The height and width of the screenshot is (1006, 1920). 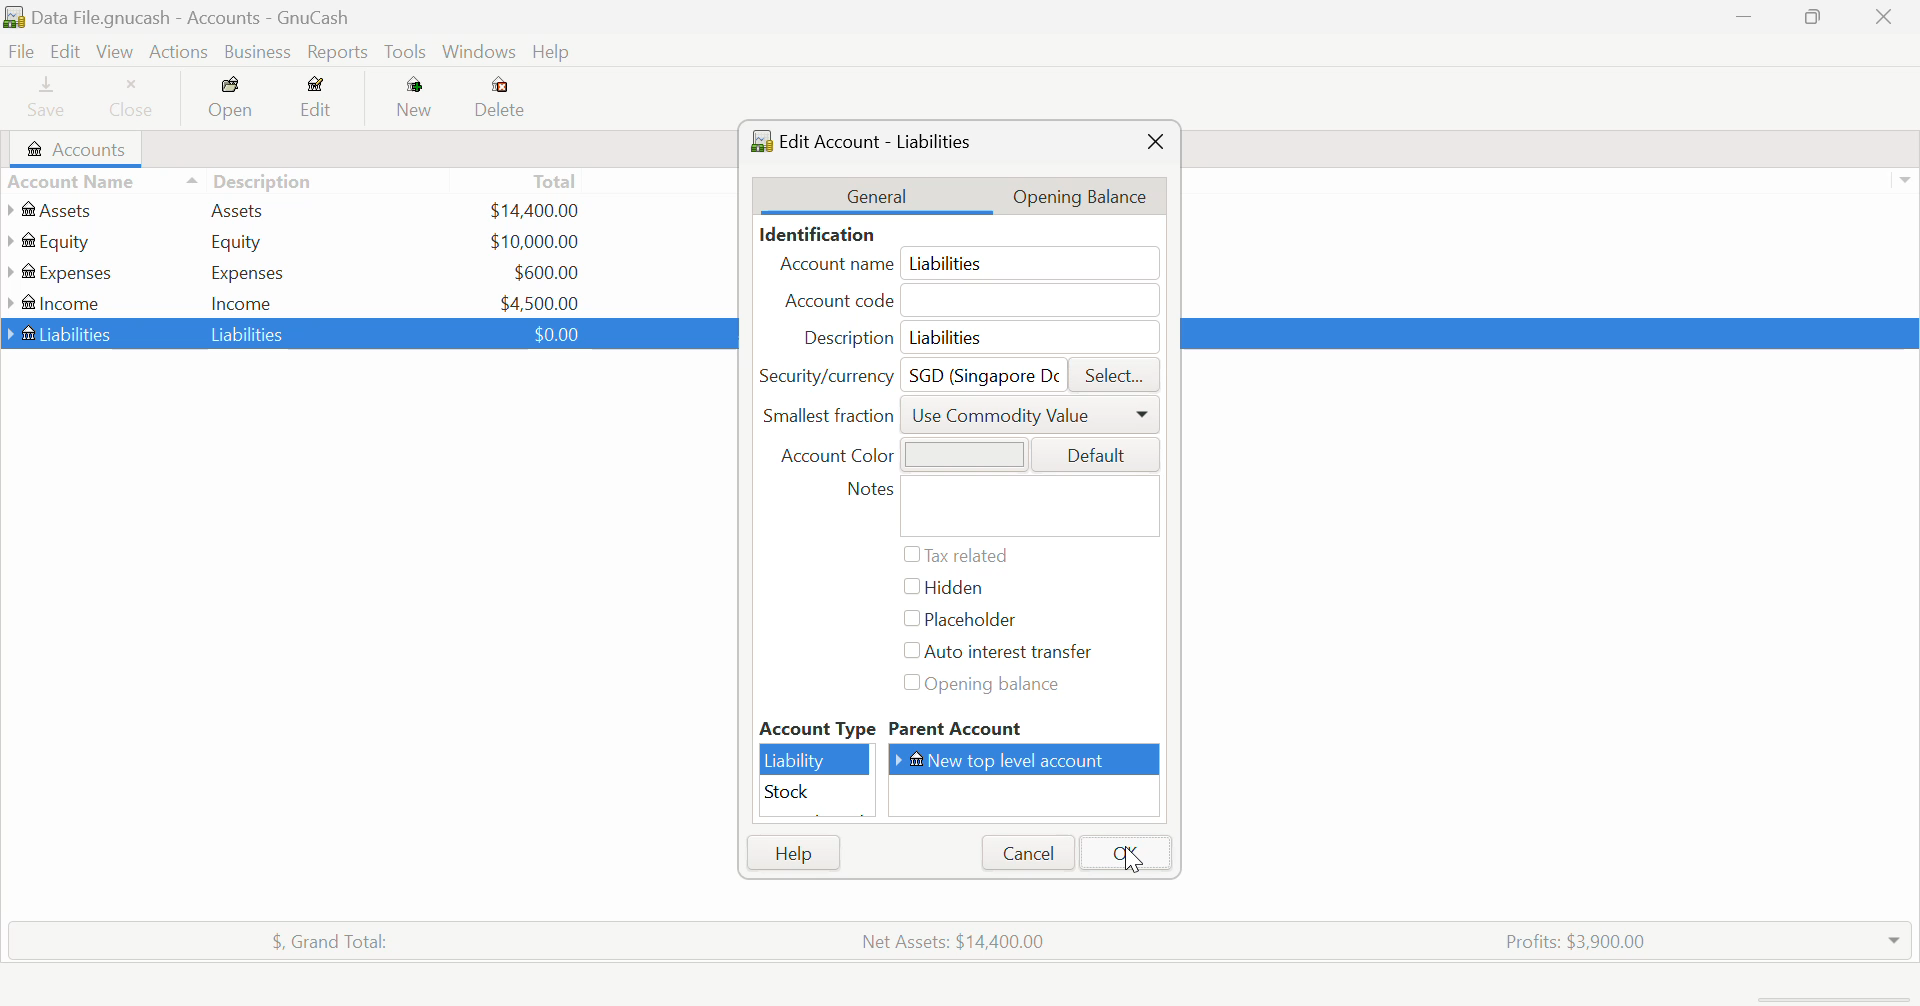 What do you see at coordinates (240, 241) in the screenshot?
I see `Equity` at bounding box center [240, 241].